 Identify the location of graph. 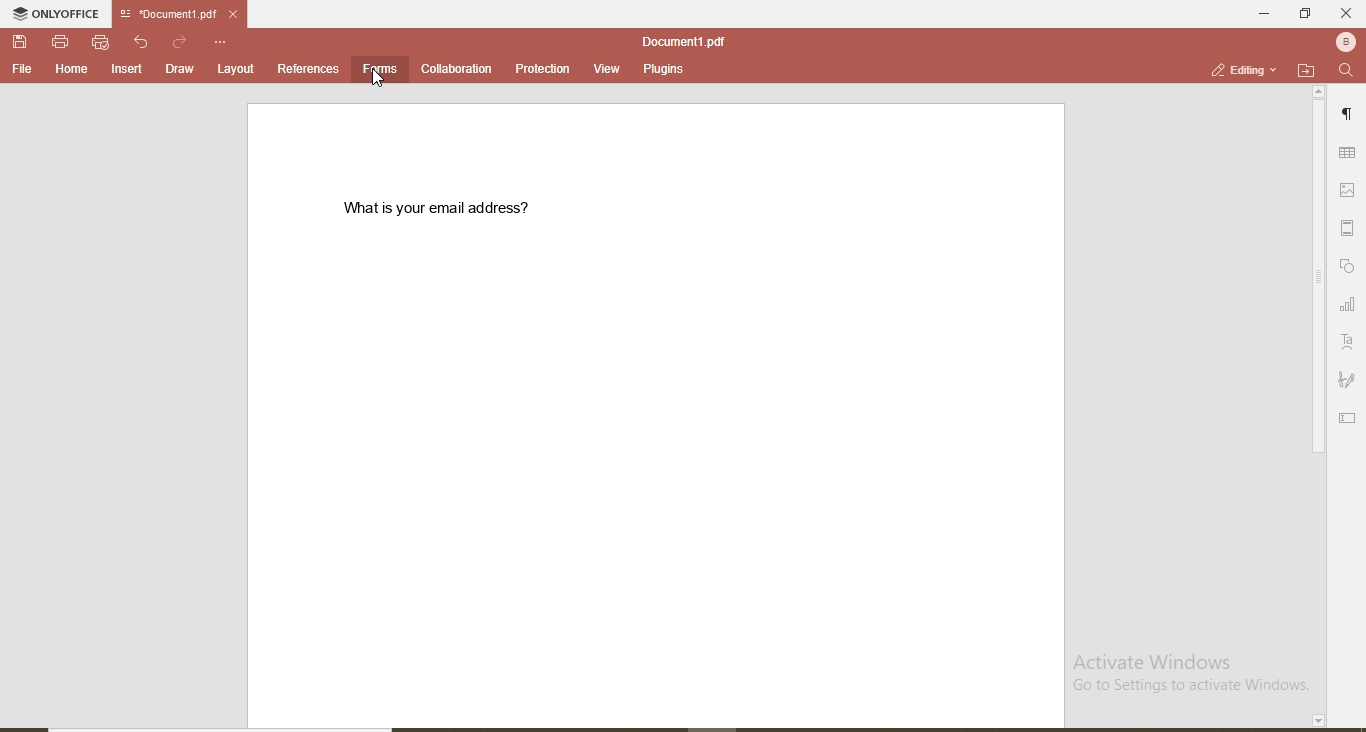
(1347, 306).